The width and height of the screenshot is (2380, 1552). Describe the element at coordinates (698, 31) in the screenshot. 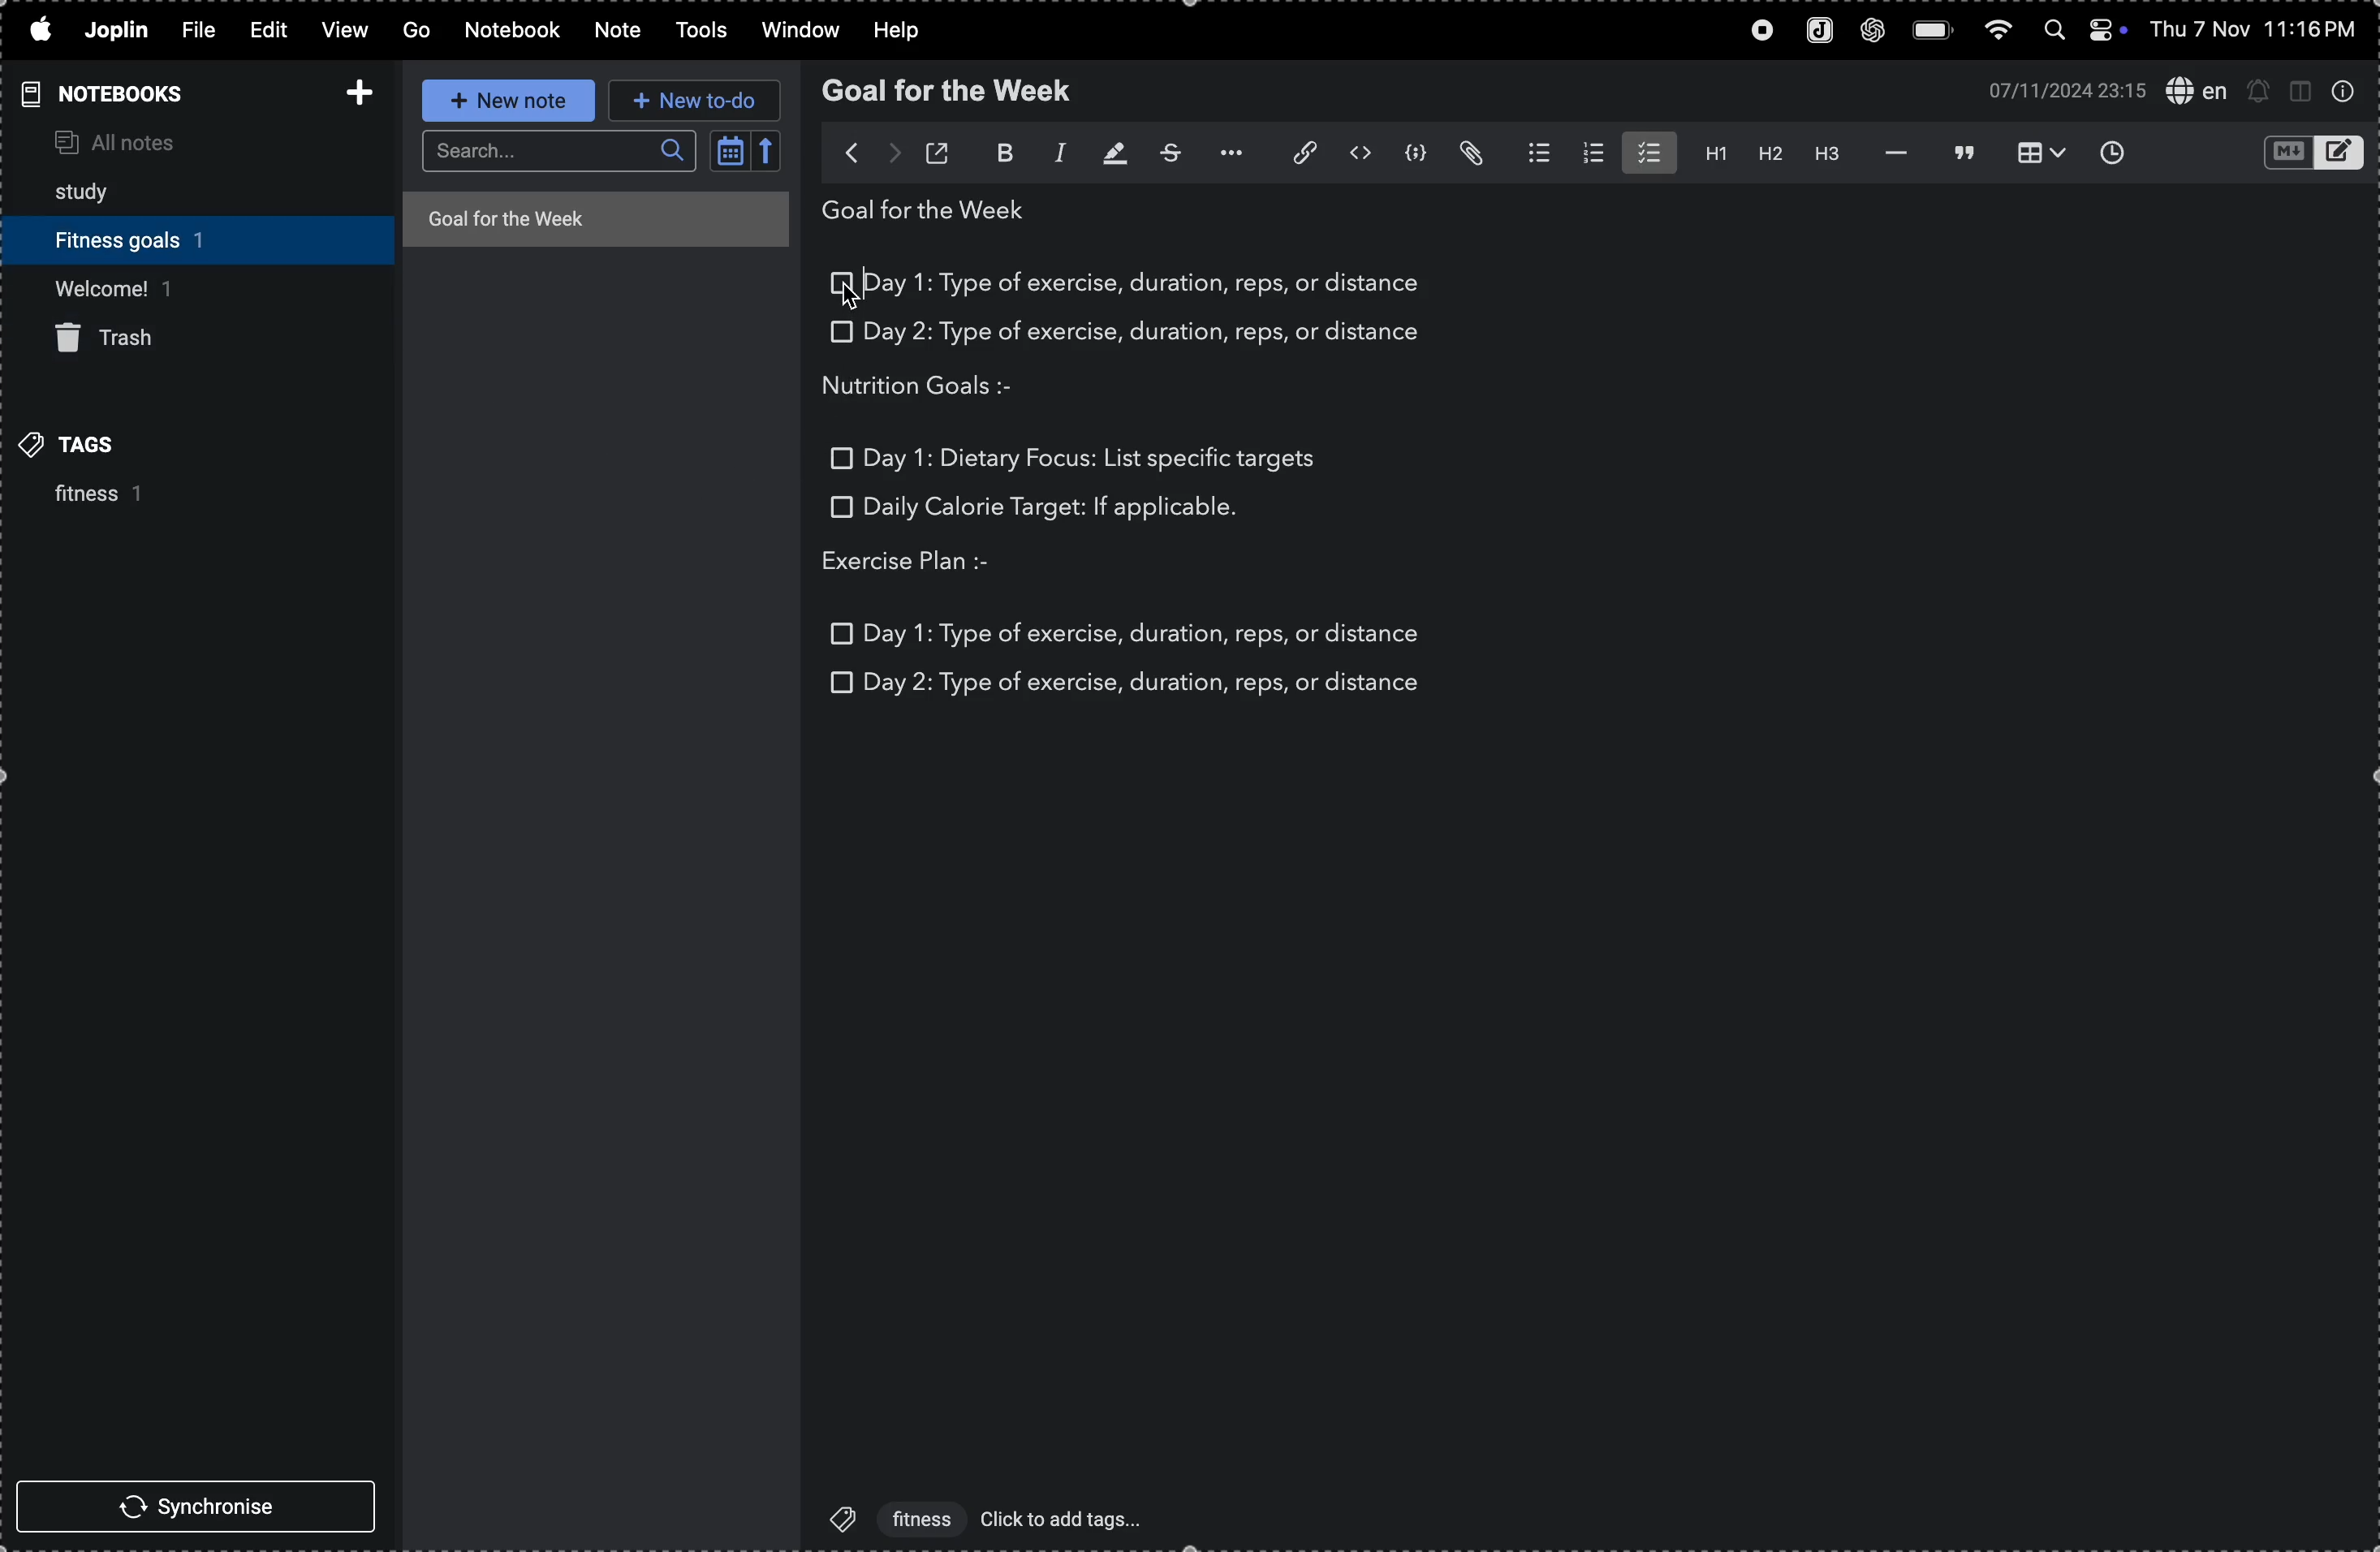

I see `tools` at that location.